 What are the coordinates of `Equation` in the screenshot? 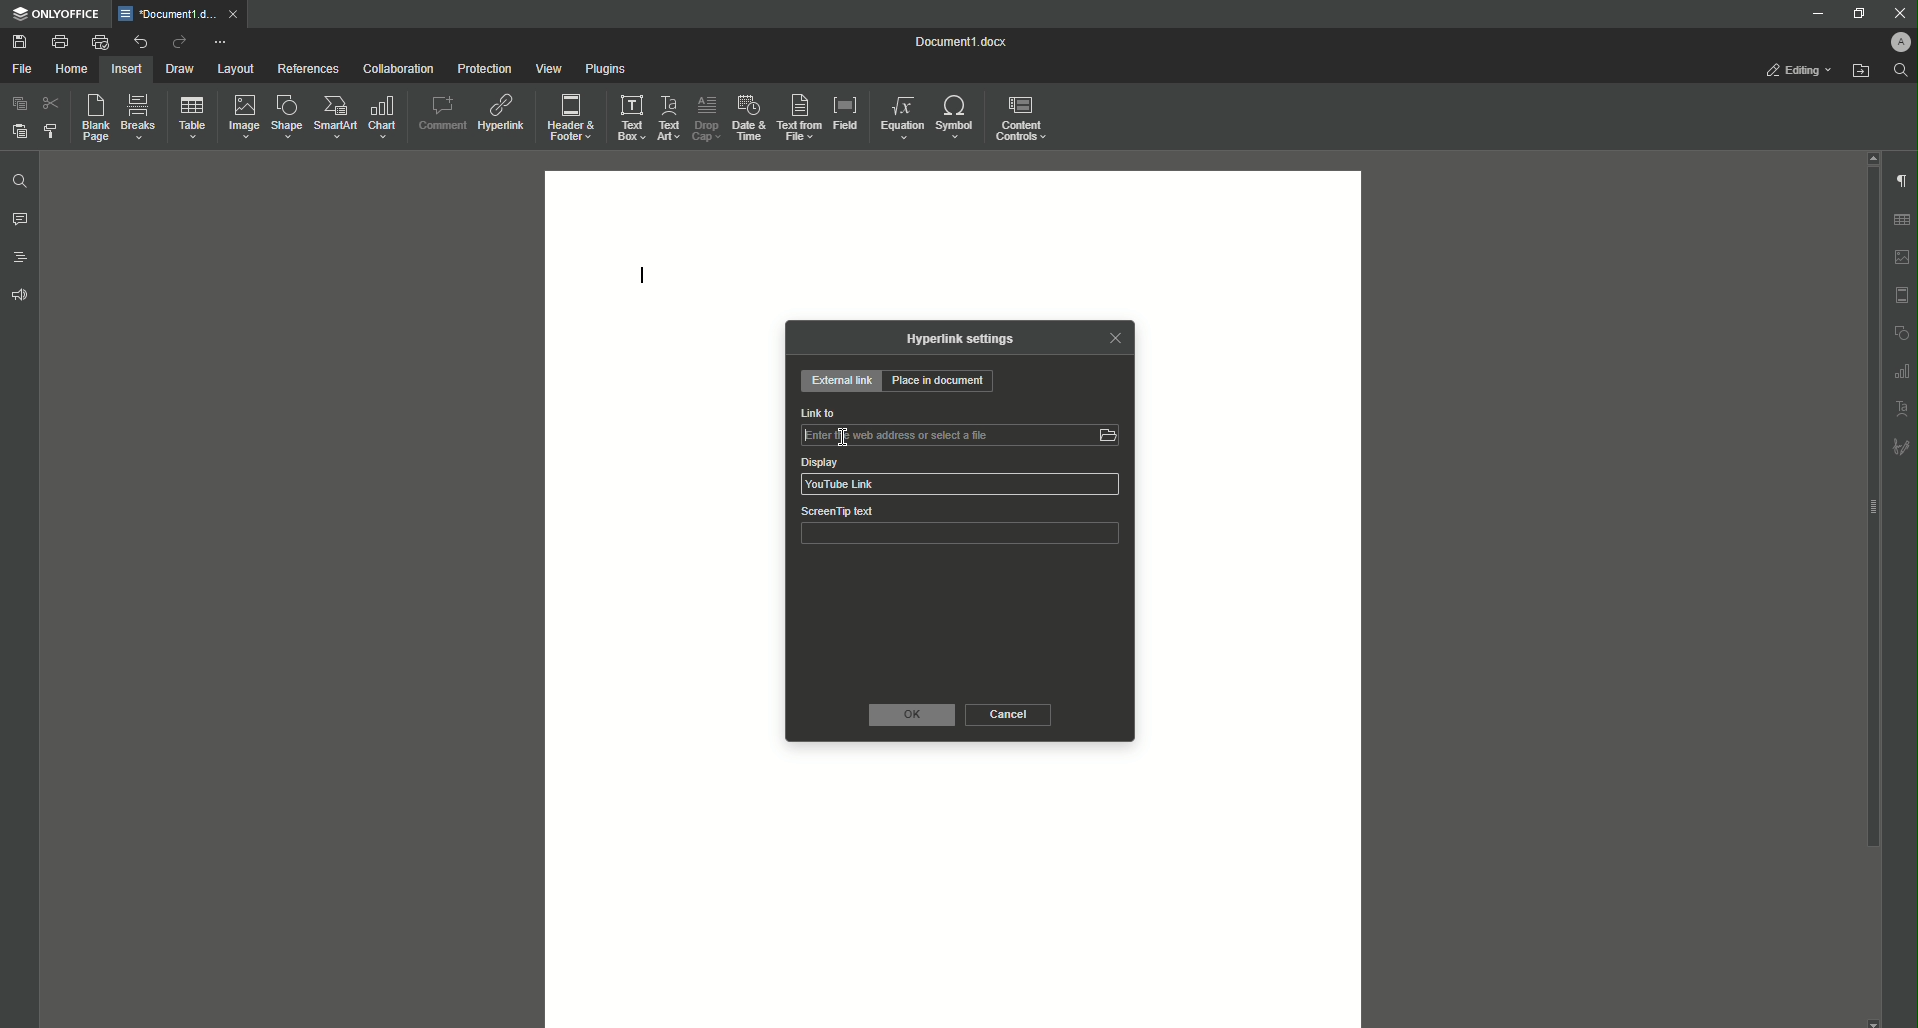 It's located at (902, 117).